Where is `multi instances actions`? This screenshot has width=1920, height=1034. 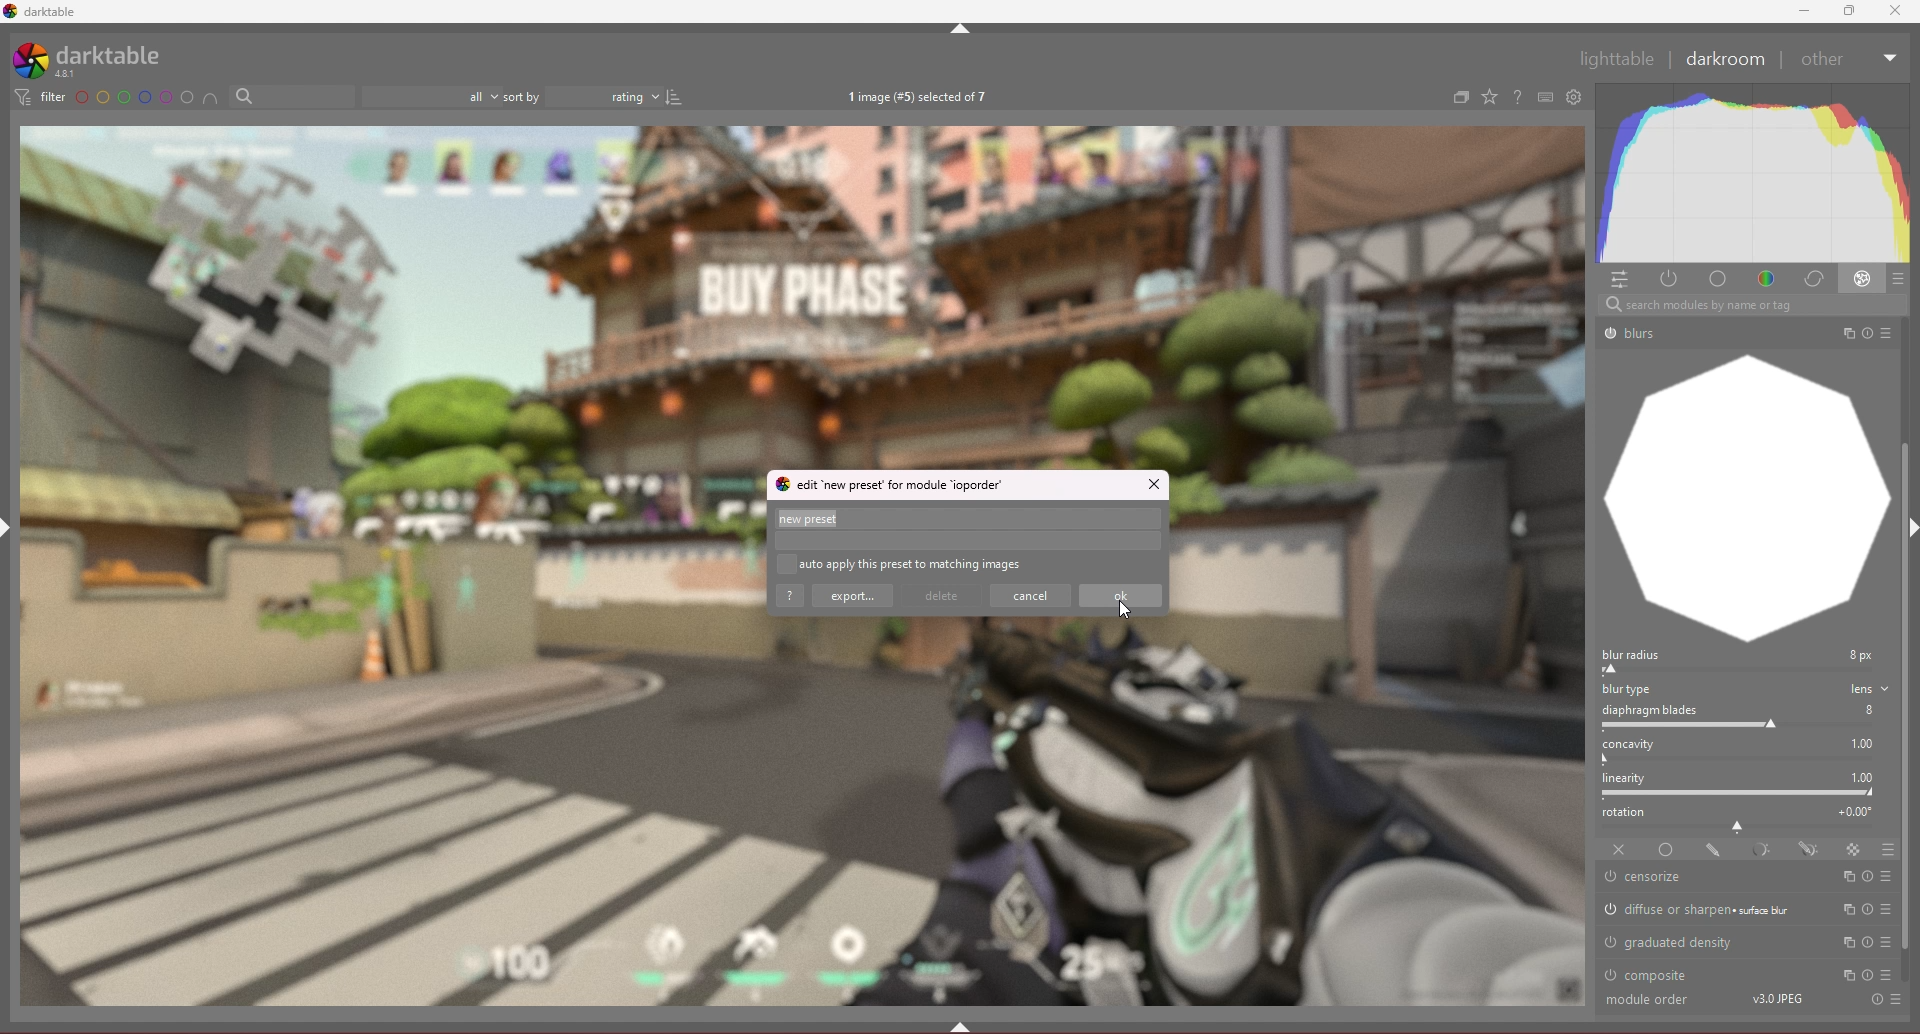 multi instances actions is located at coordinates (1843, 943).